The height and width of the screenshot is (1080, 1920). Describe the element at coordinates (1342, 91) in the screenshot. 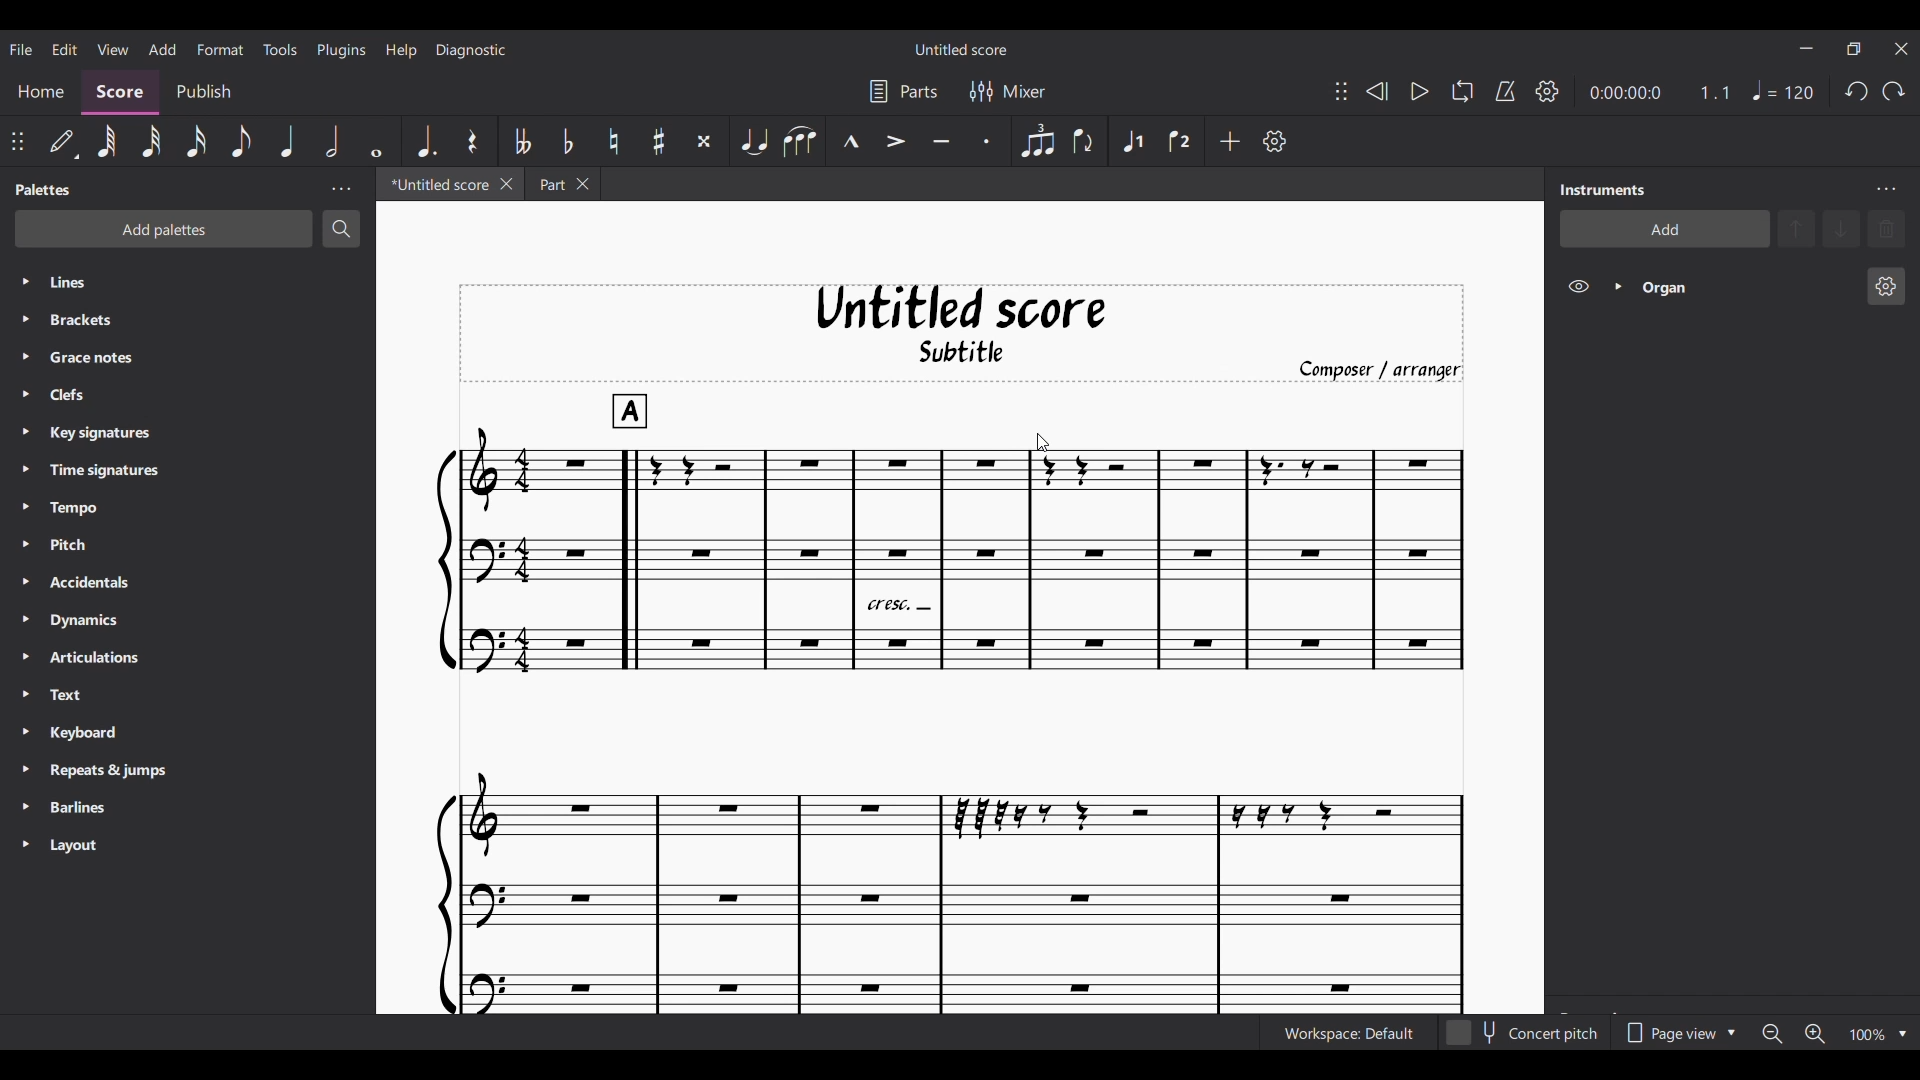

I see `Change position of toolbar attached` at that location.